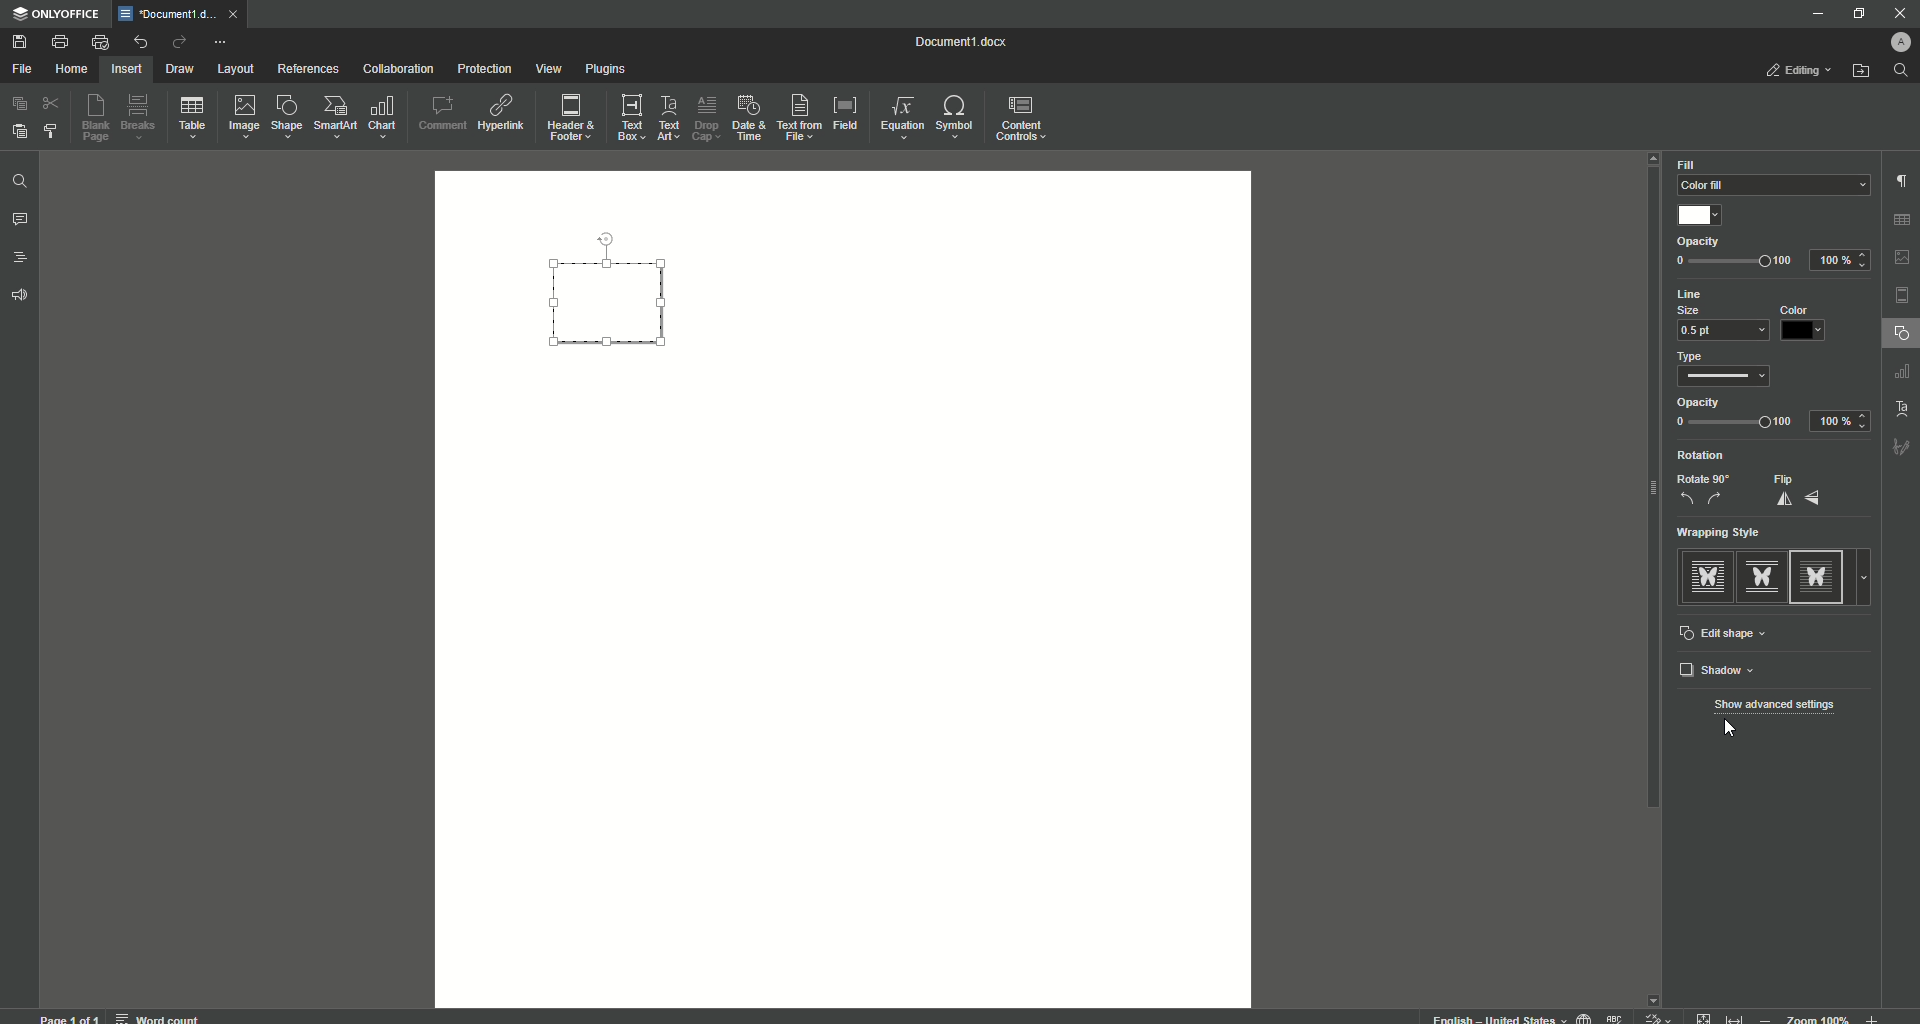 The width and height of the screenshot is (1920, 1024). I want to click on Opacity, so click(1700, 243).